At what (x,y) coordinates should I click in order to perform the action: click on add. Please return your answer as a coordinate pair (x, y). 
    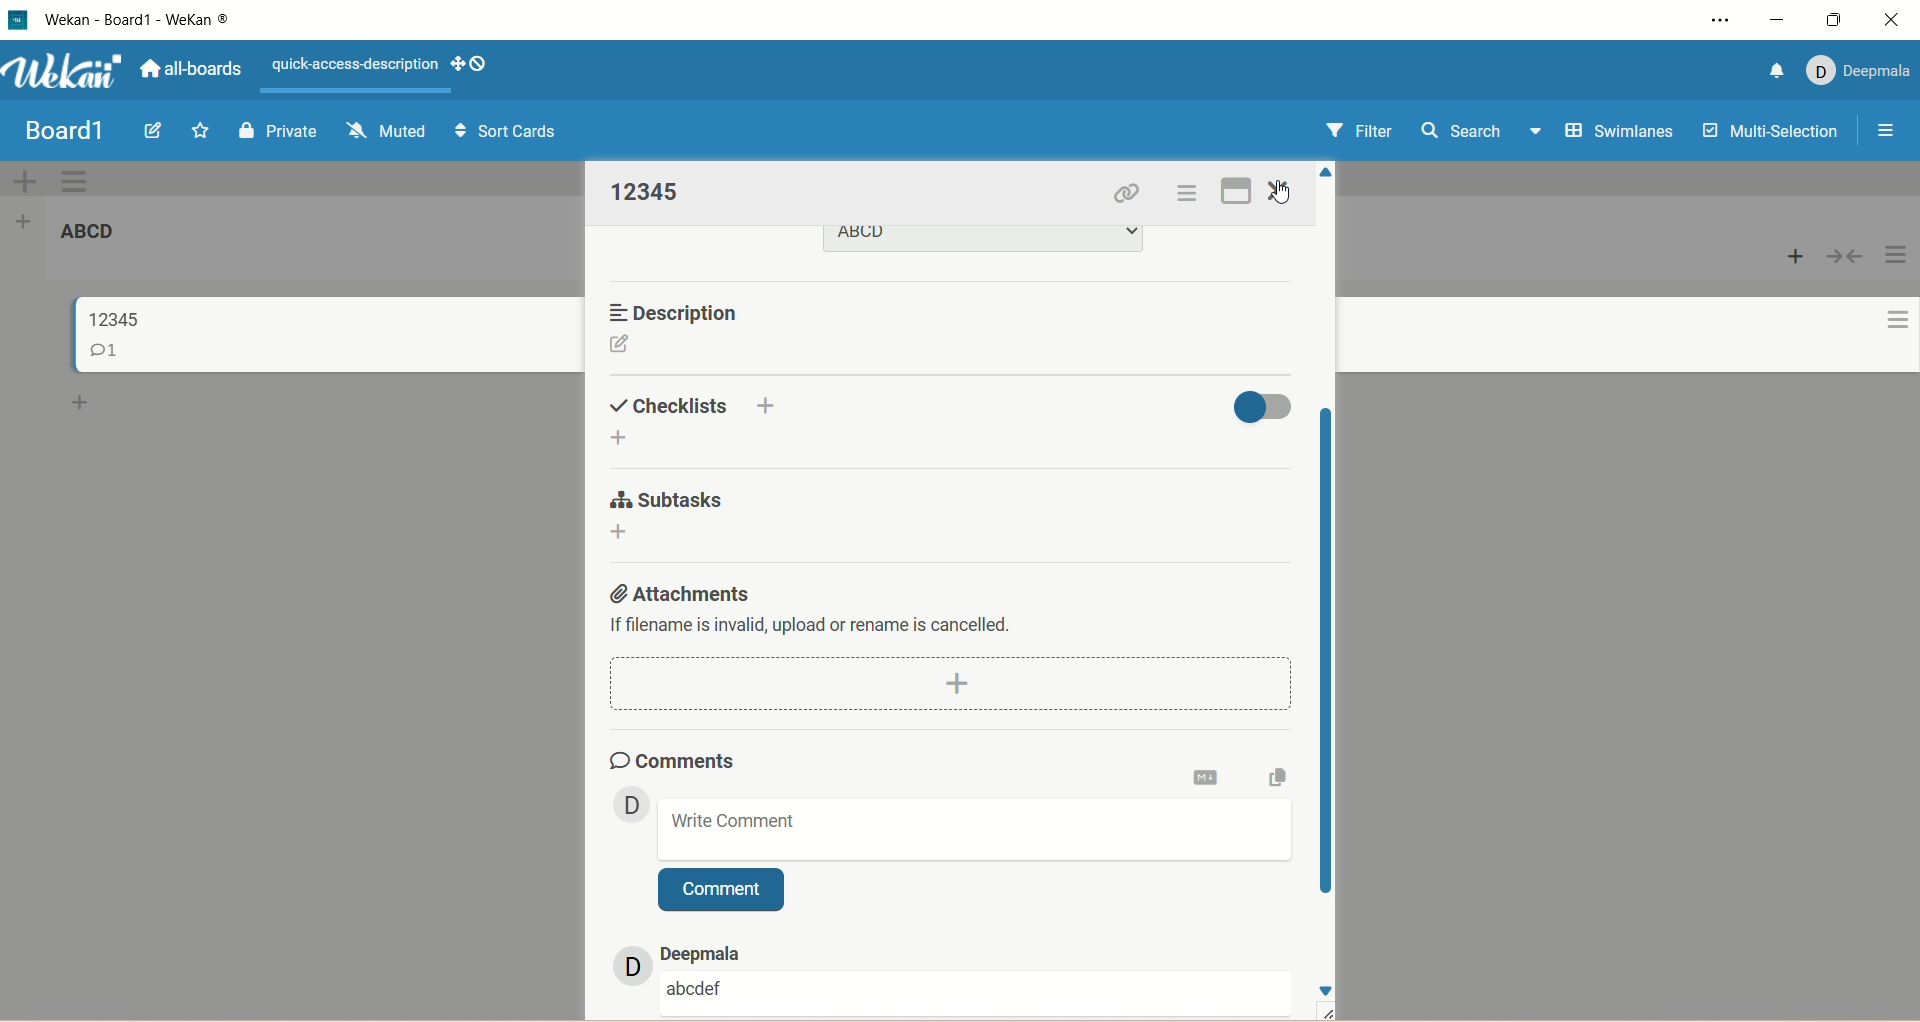
    Looking at the image, I should click on (770, 402).